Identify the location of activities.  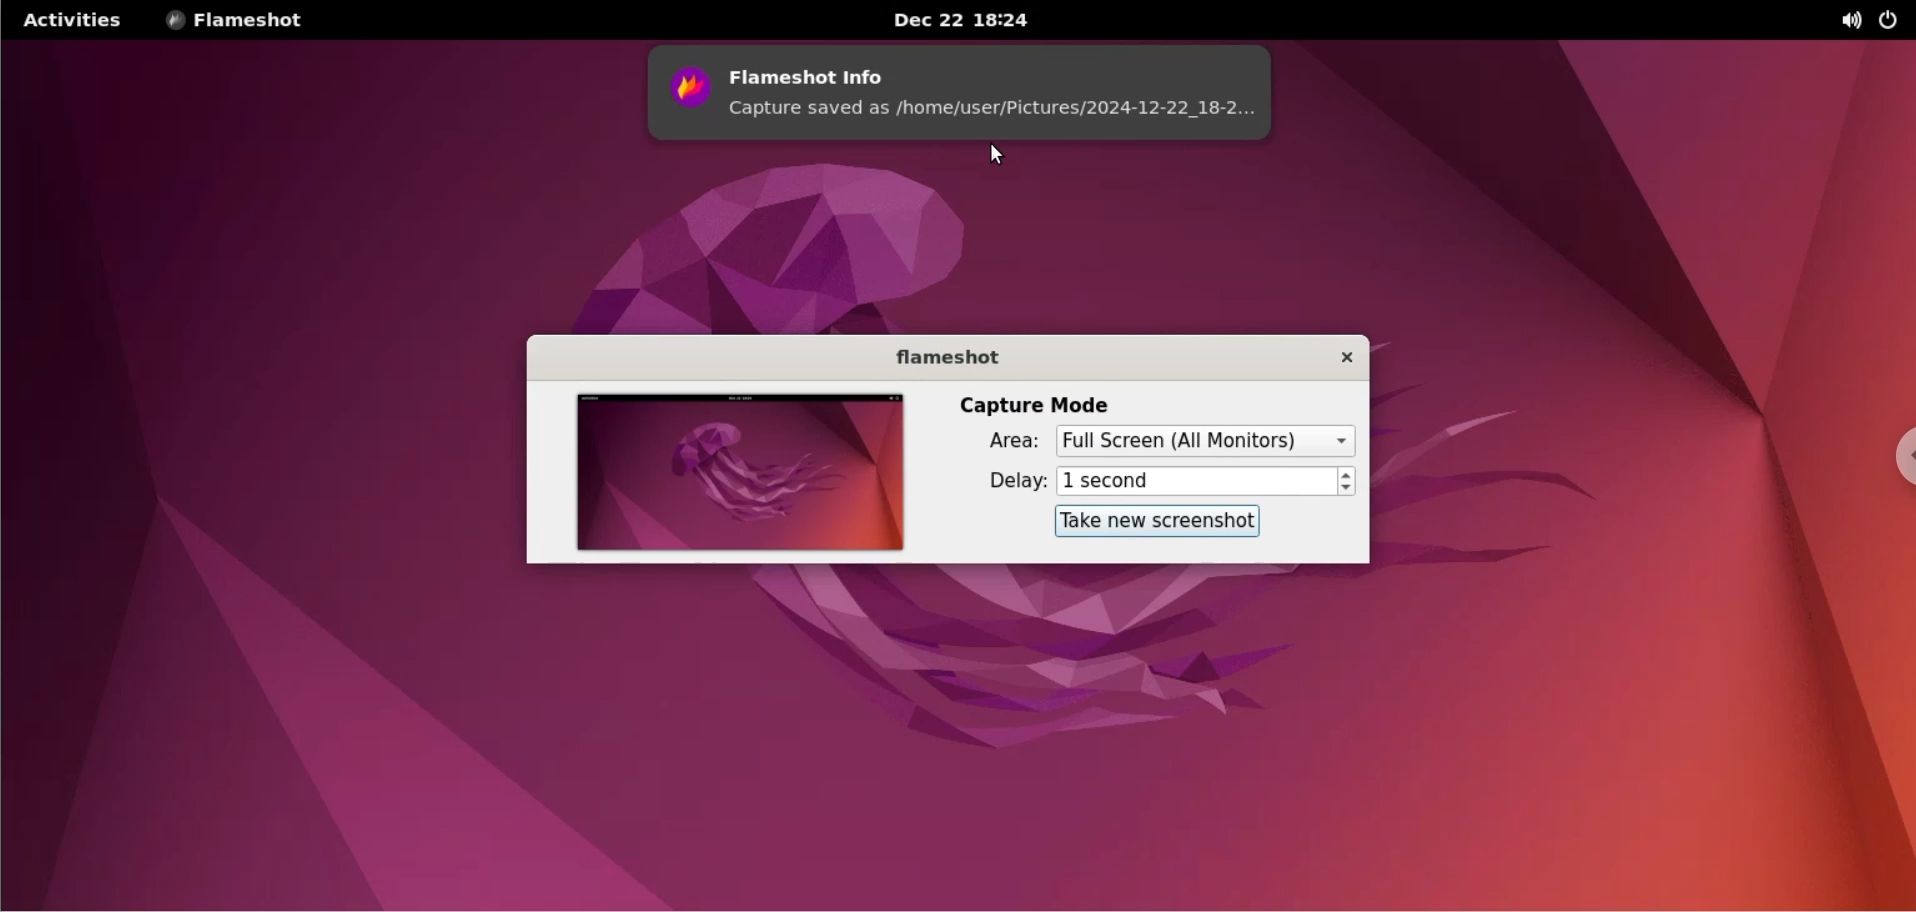
(76, 21).